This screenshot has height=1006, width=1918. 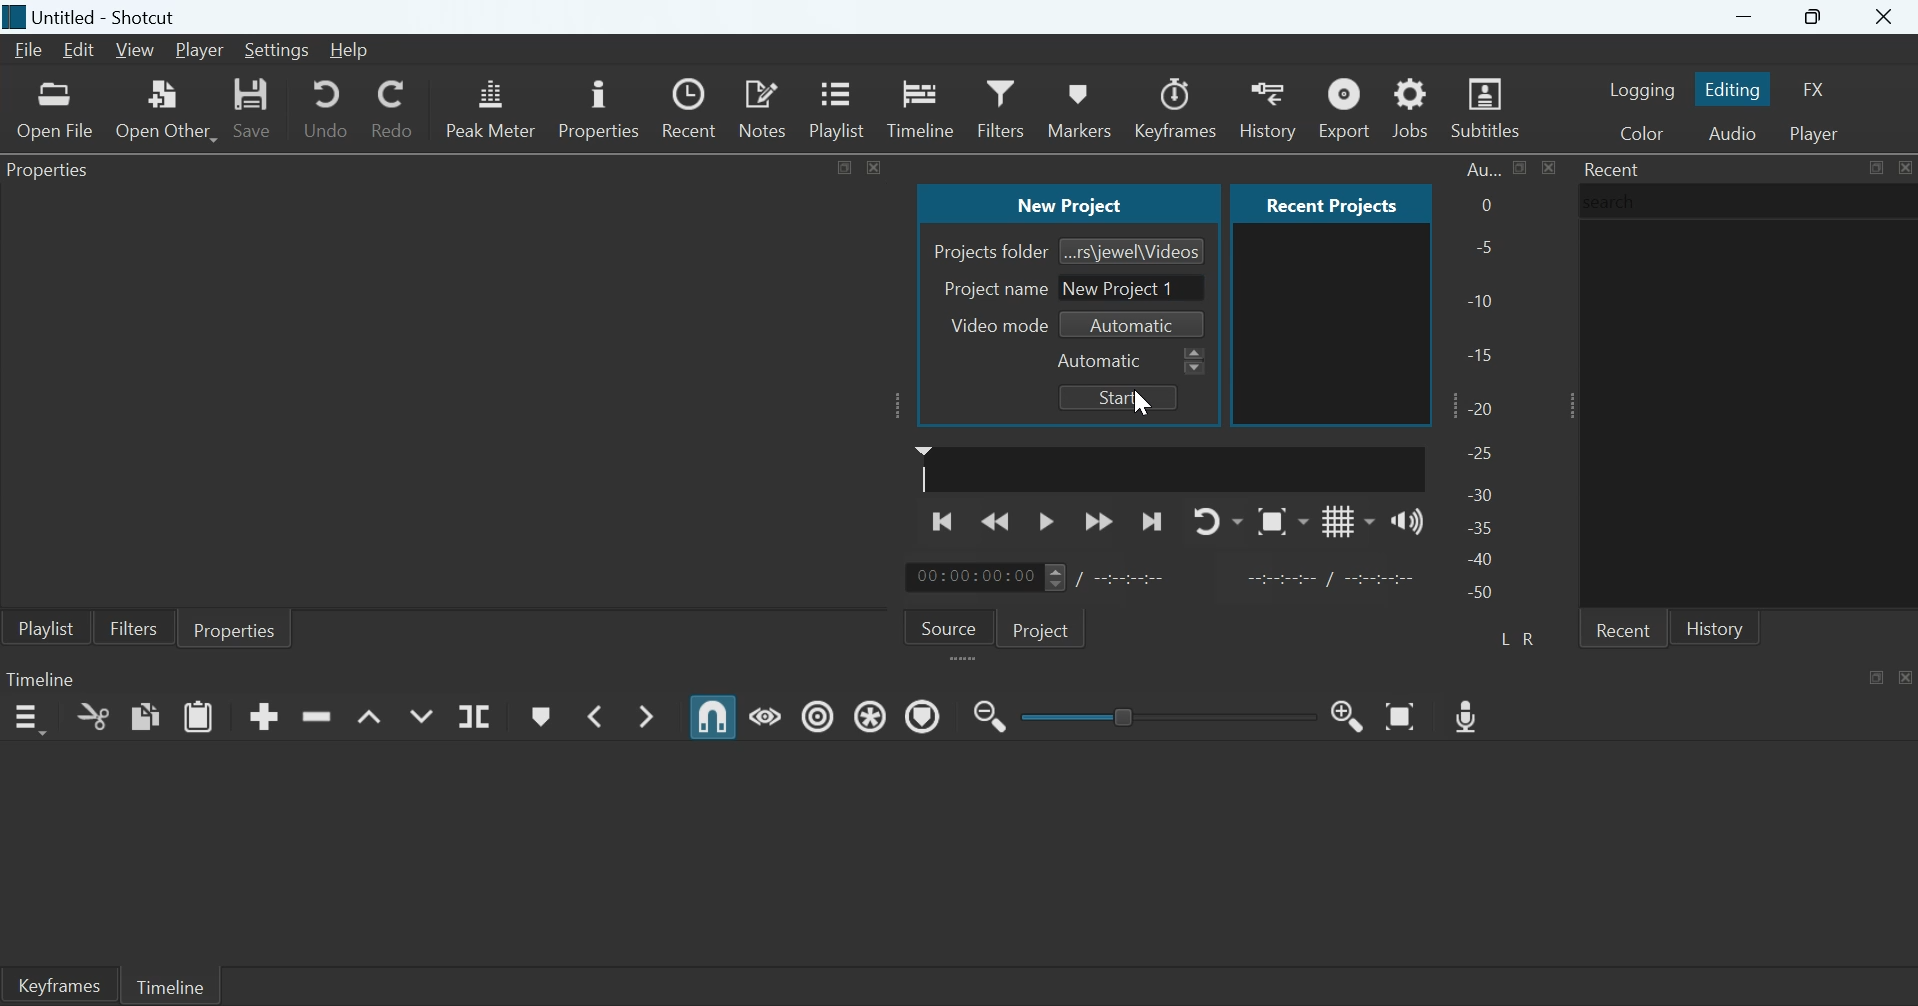 I want to click on Filters, so click(x=133, y=627).